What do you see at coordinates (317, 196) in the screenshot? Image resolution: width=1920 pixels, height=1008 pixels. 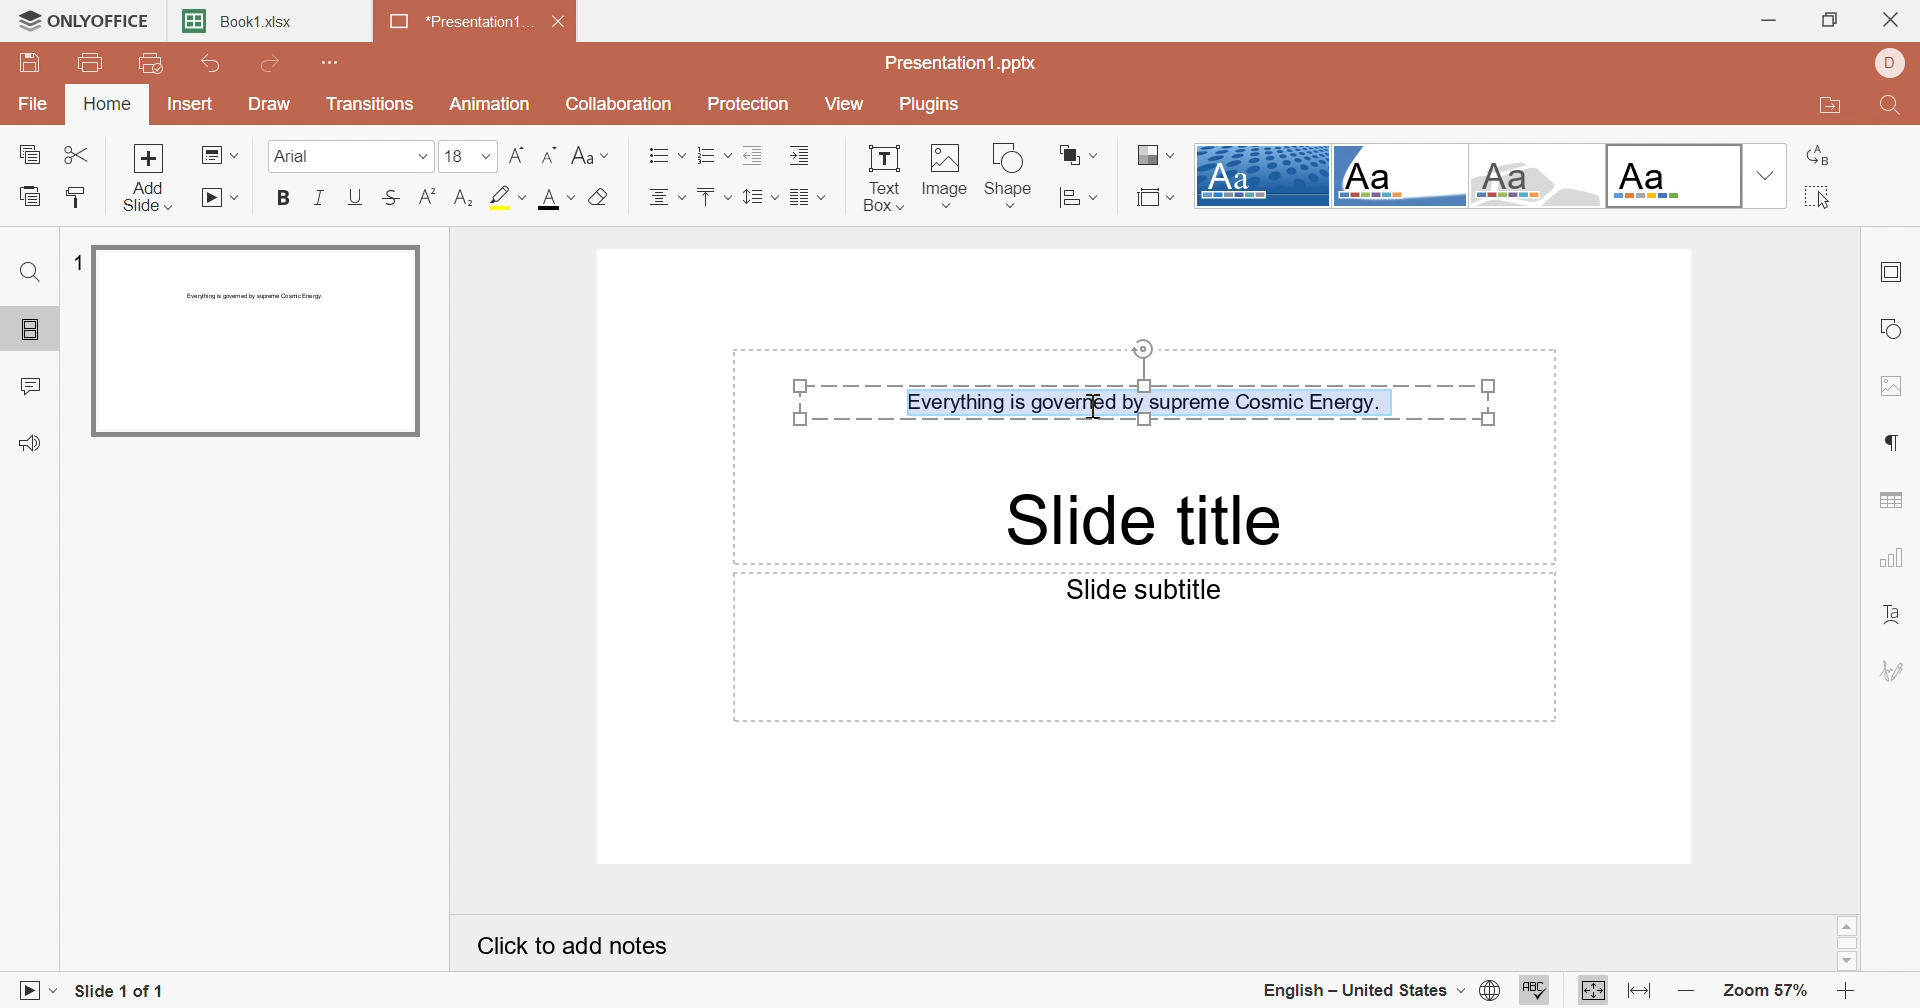 I see `Italic` at bounding box center [317, 196].